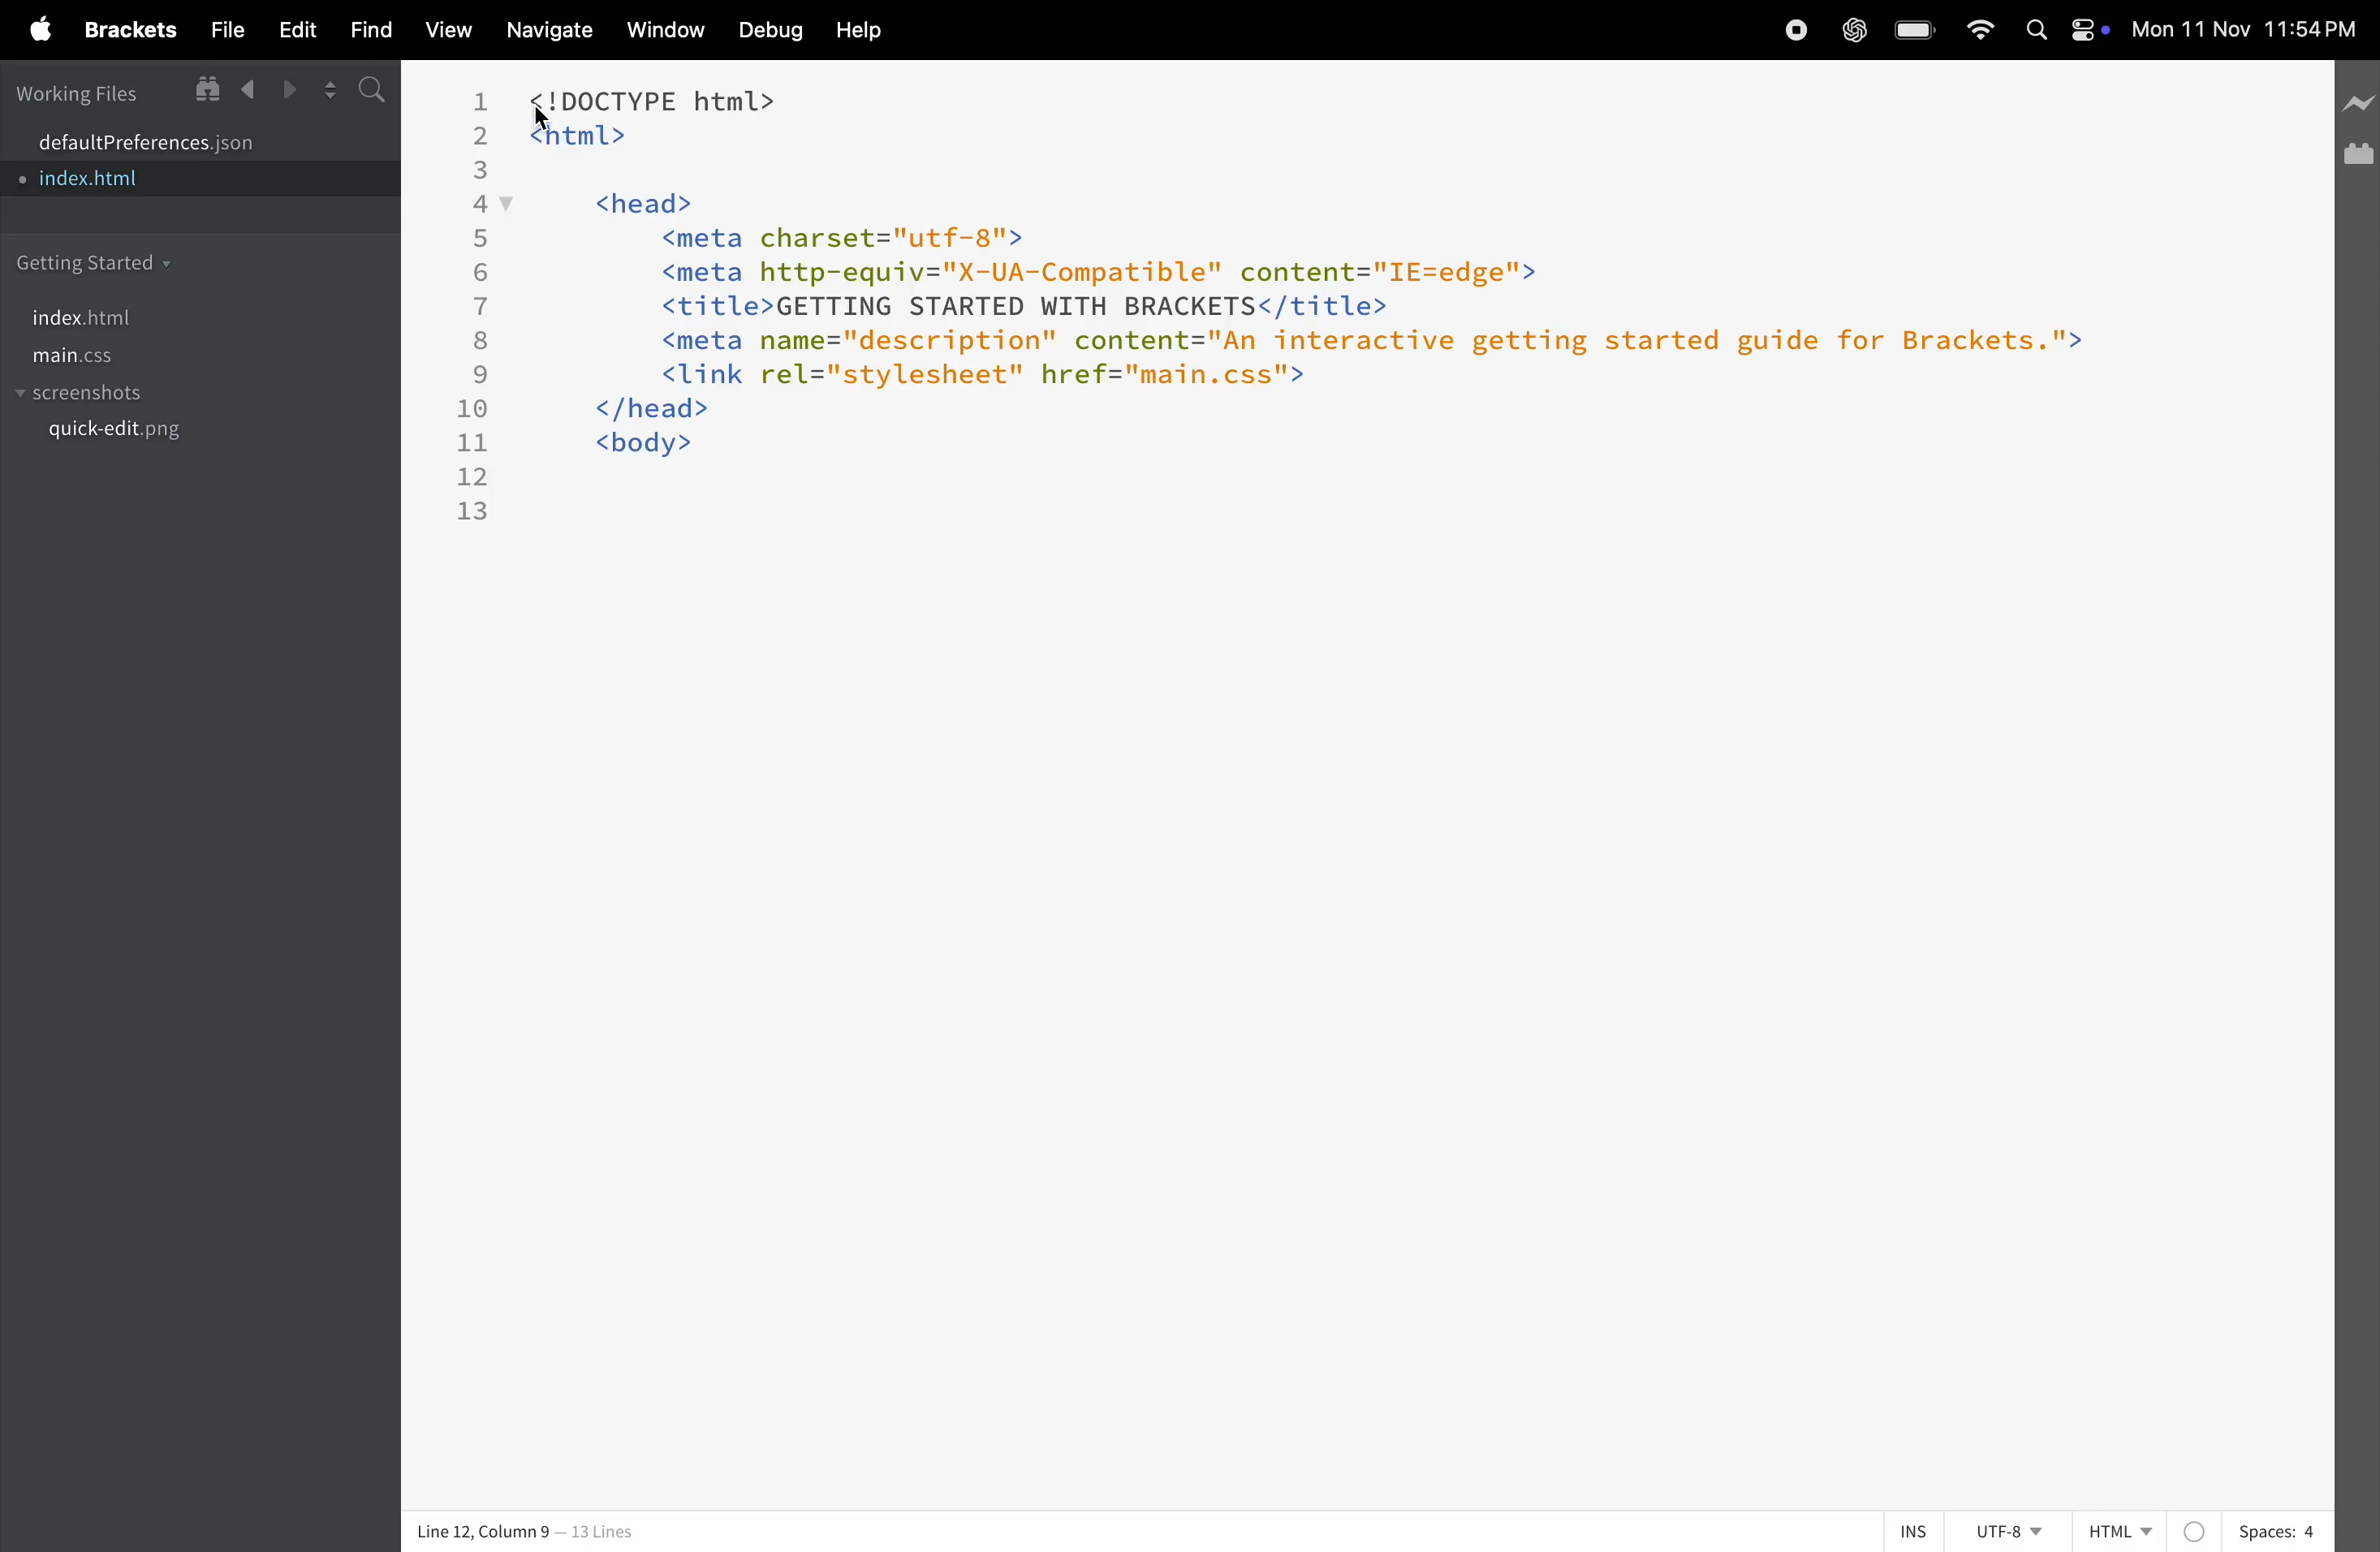  Describe the element at coordinates (1921, 30) in the screenshot. I see `battery` at that location.